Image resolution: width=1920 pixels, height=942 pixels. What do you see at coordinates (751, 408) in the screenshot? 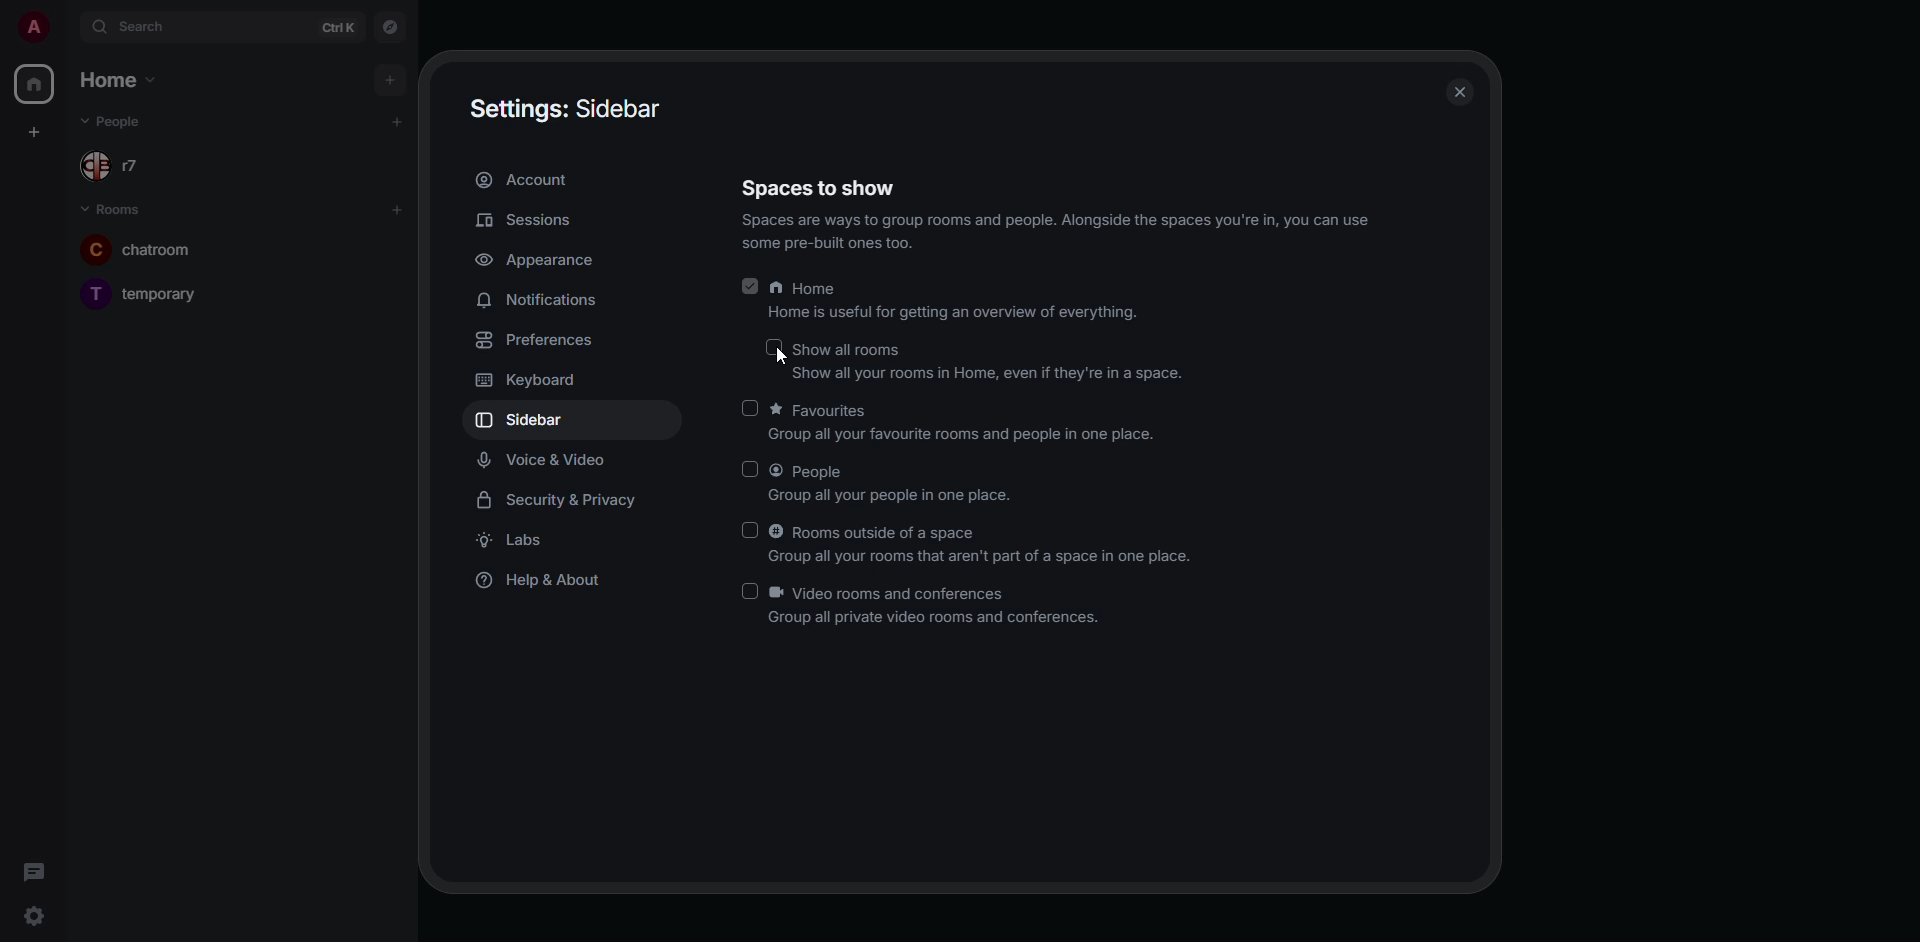
I see `click to enable` at bounding box center [751, 408].